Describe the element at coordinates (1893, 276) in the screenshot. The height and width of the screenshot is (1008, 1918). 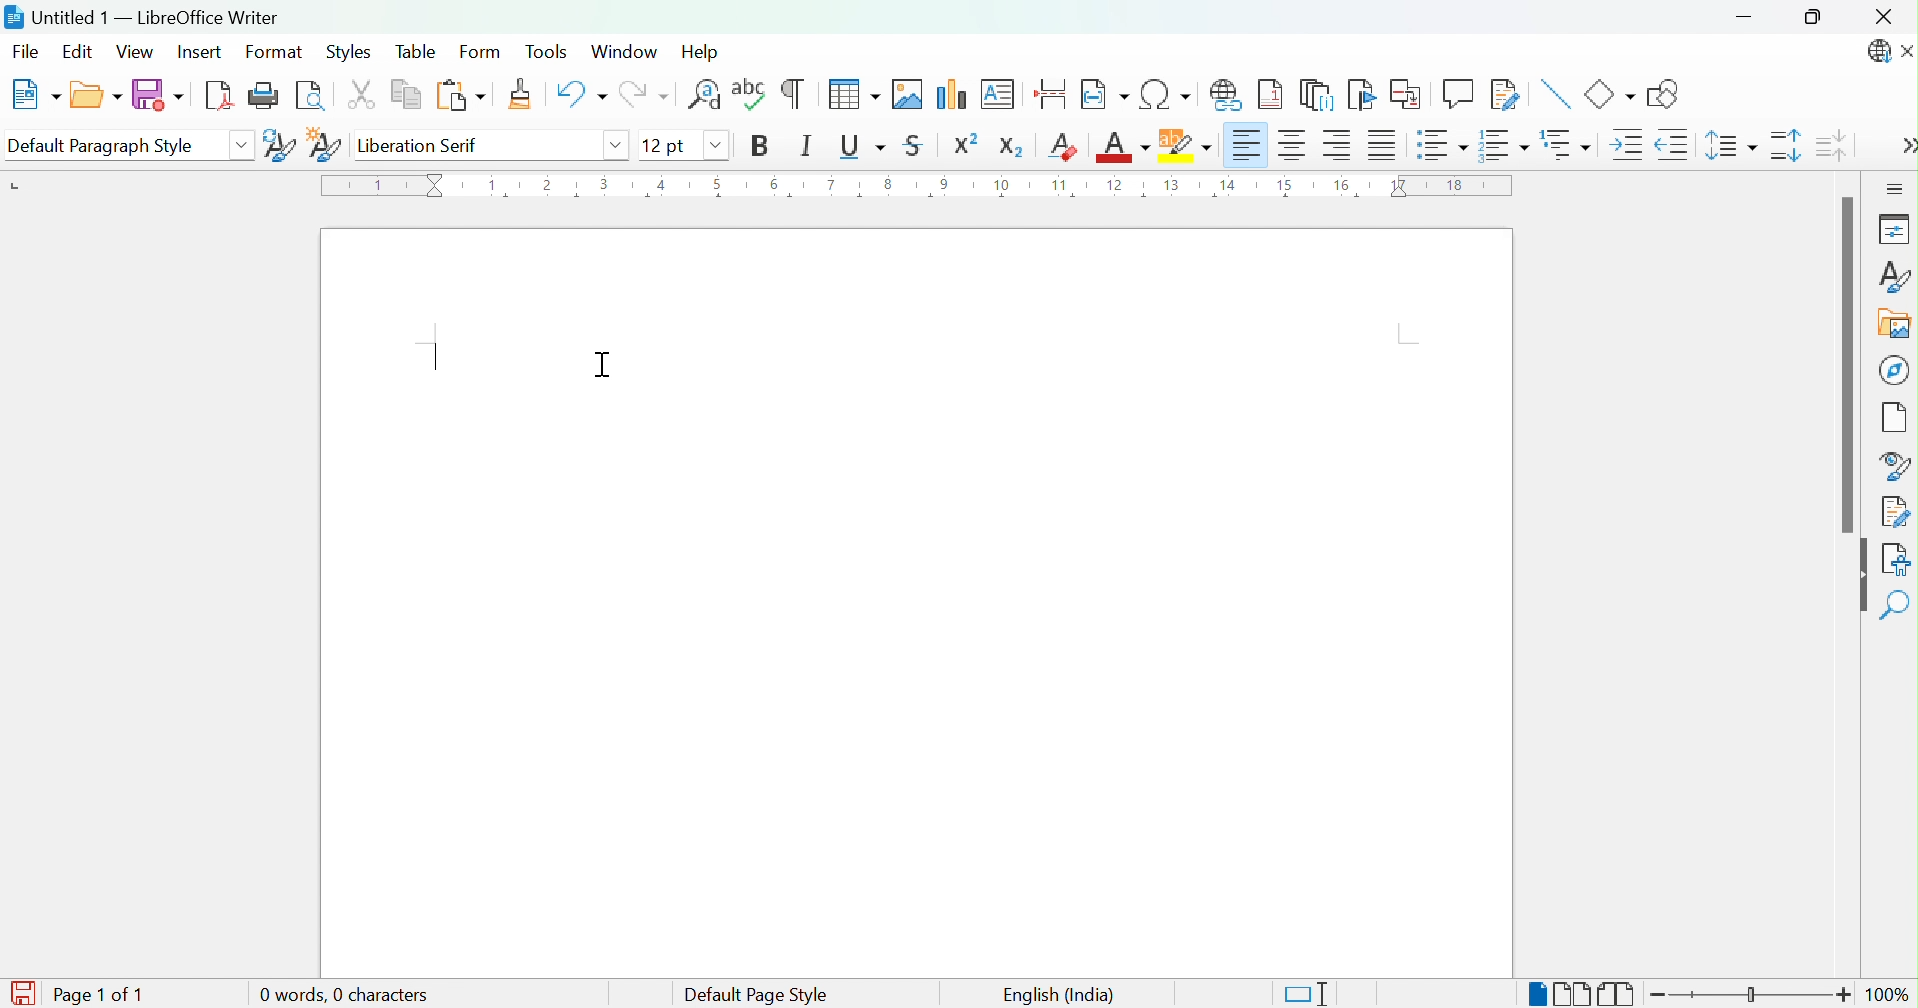
I see `Styles` at that location.